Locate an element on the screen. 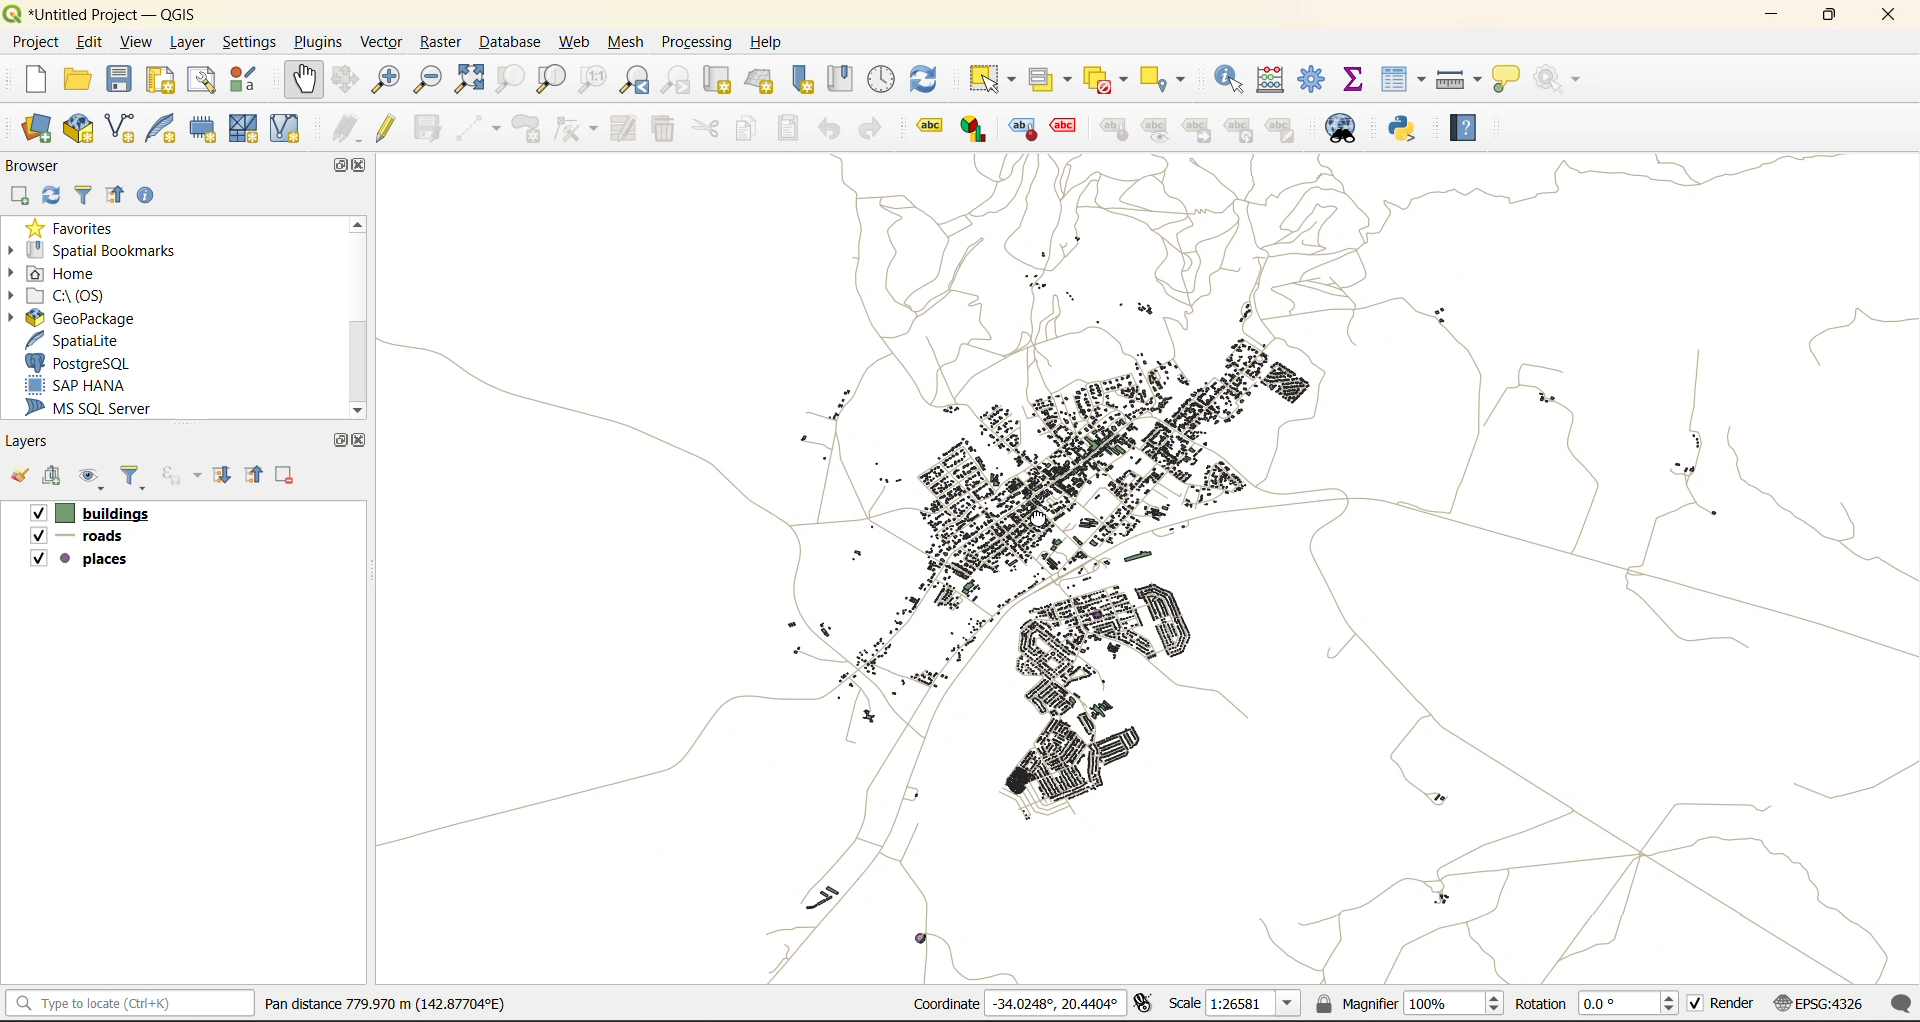 The image size is (1920, 1022). control panel is located at coordinates (880, 83).